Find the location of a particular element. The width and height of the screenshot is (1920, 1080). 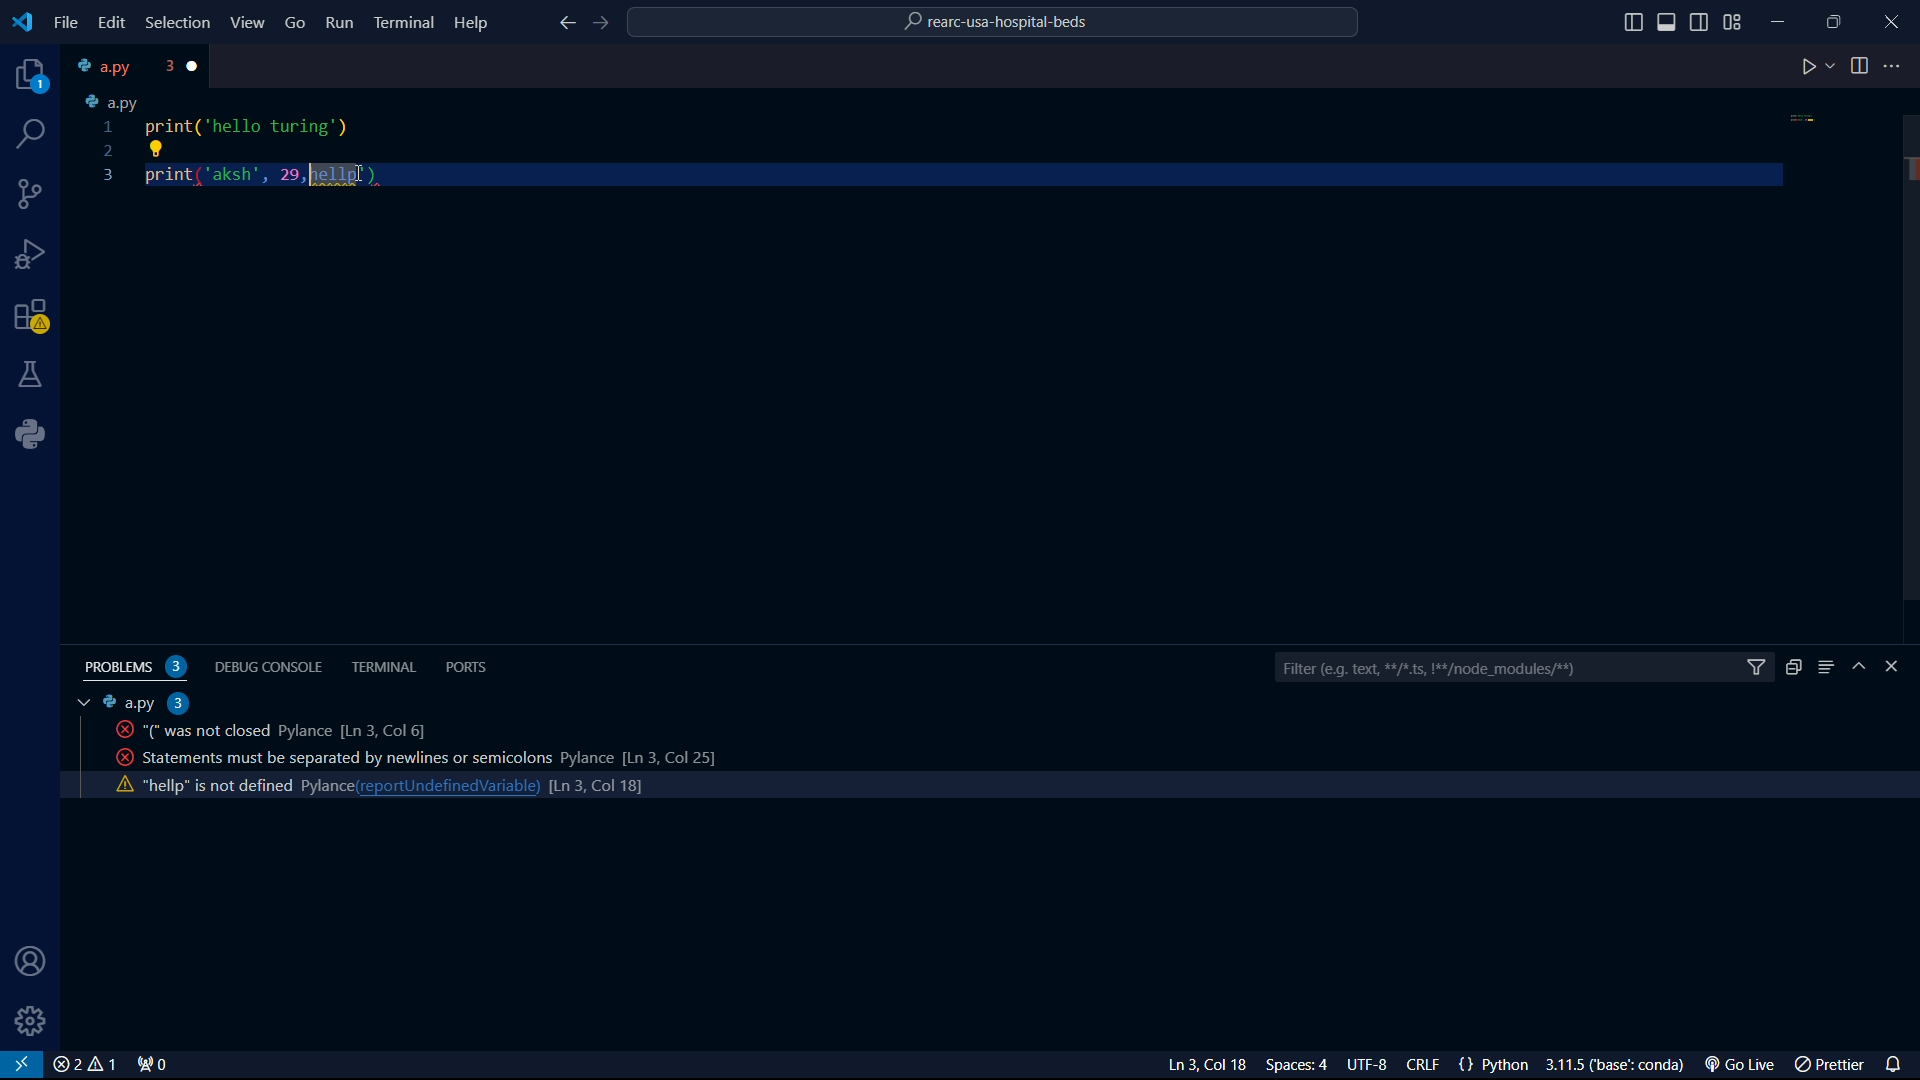

toggle is located at coordinates (1860, 66).